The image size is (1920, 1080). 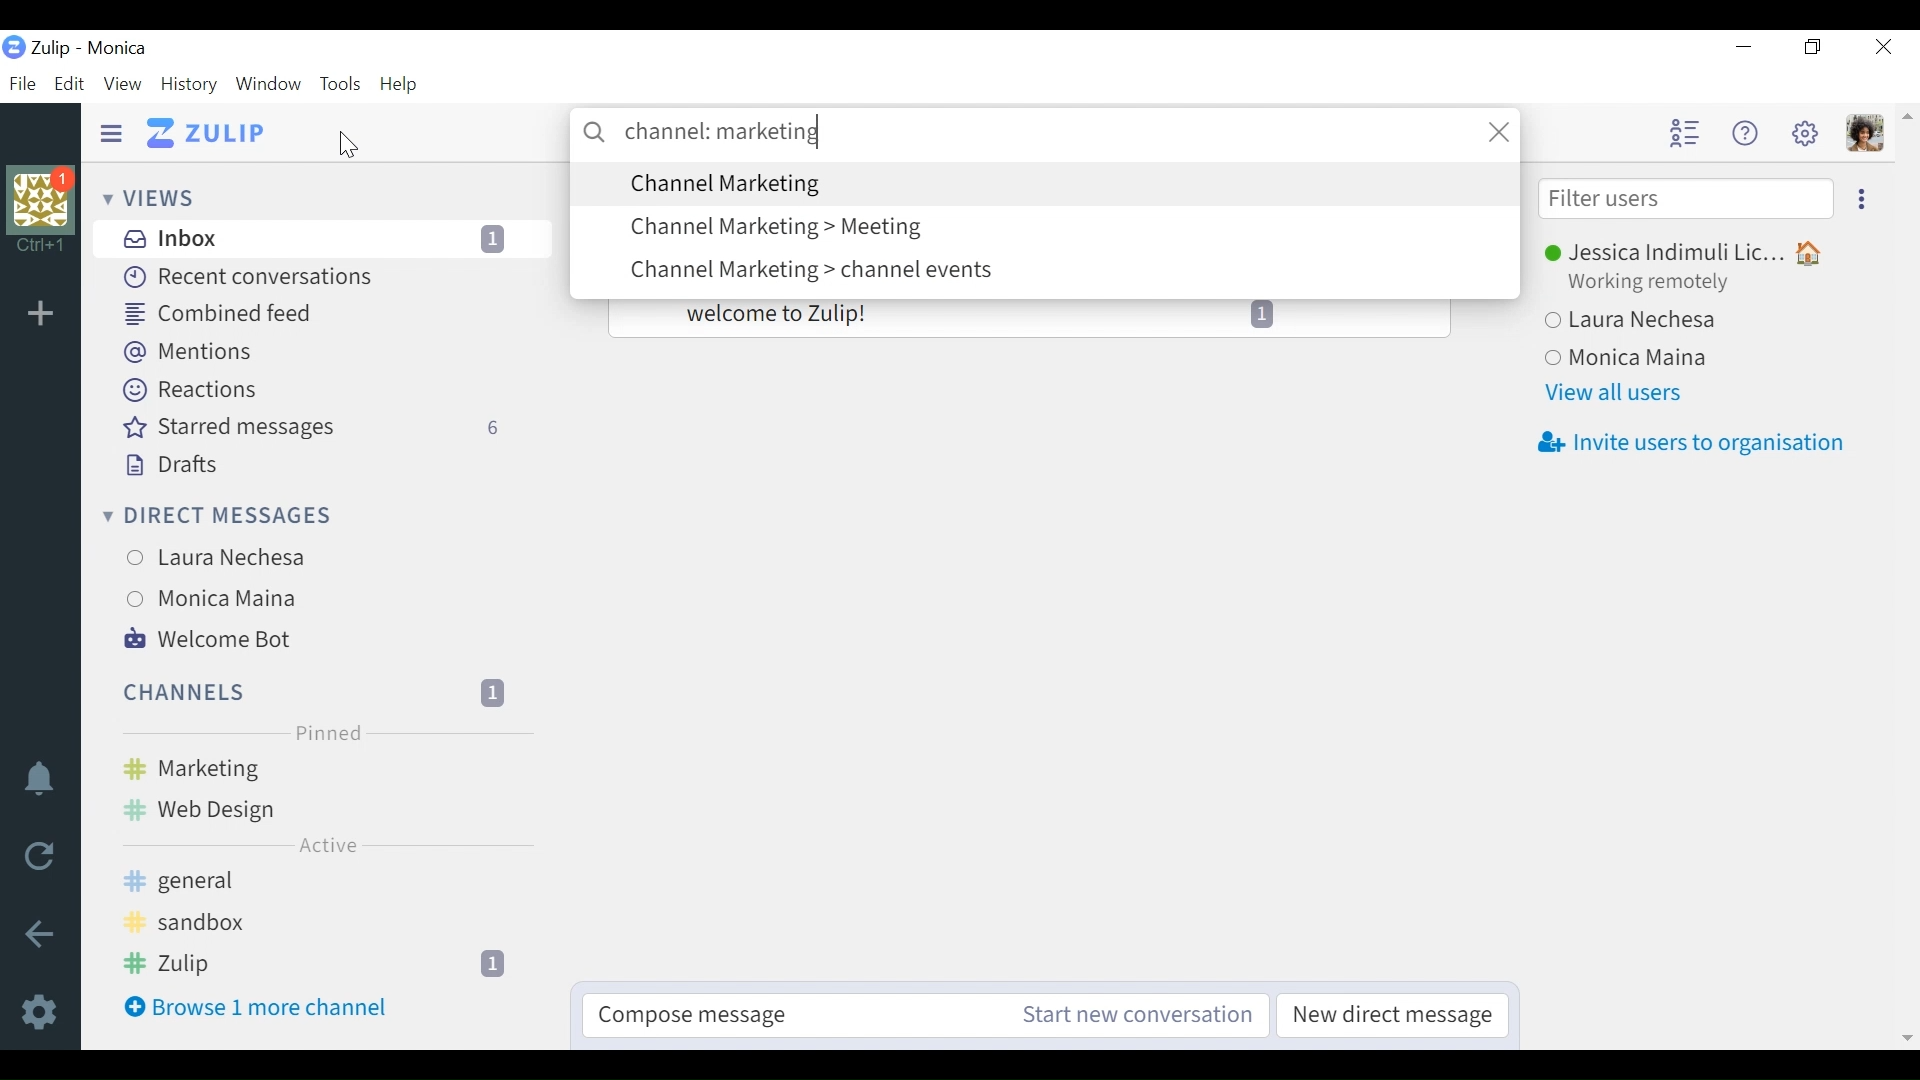 I want to click on Pinned, so click(x=327, y=734).